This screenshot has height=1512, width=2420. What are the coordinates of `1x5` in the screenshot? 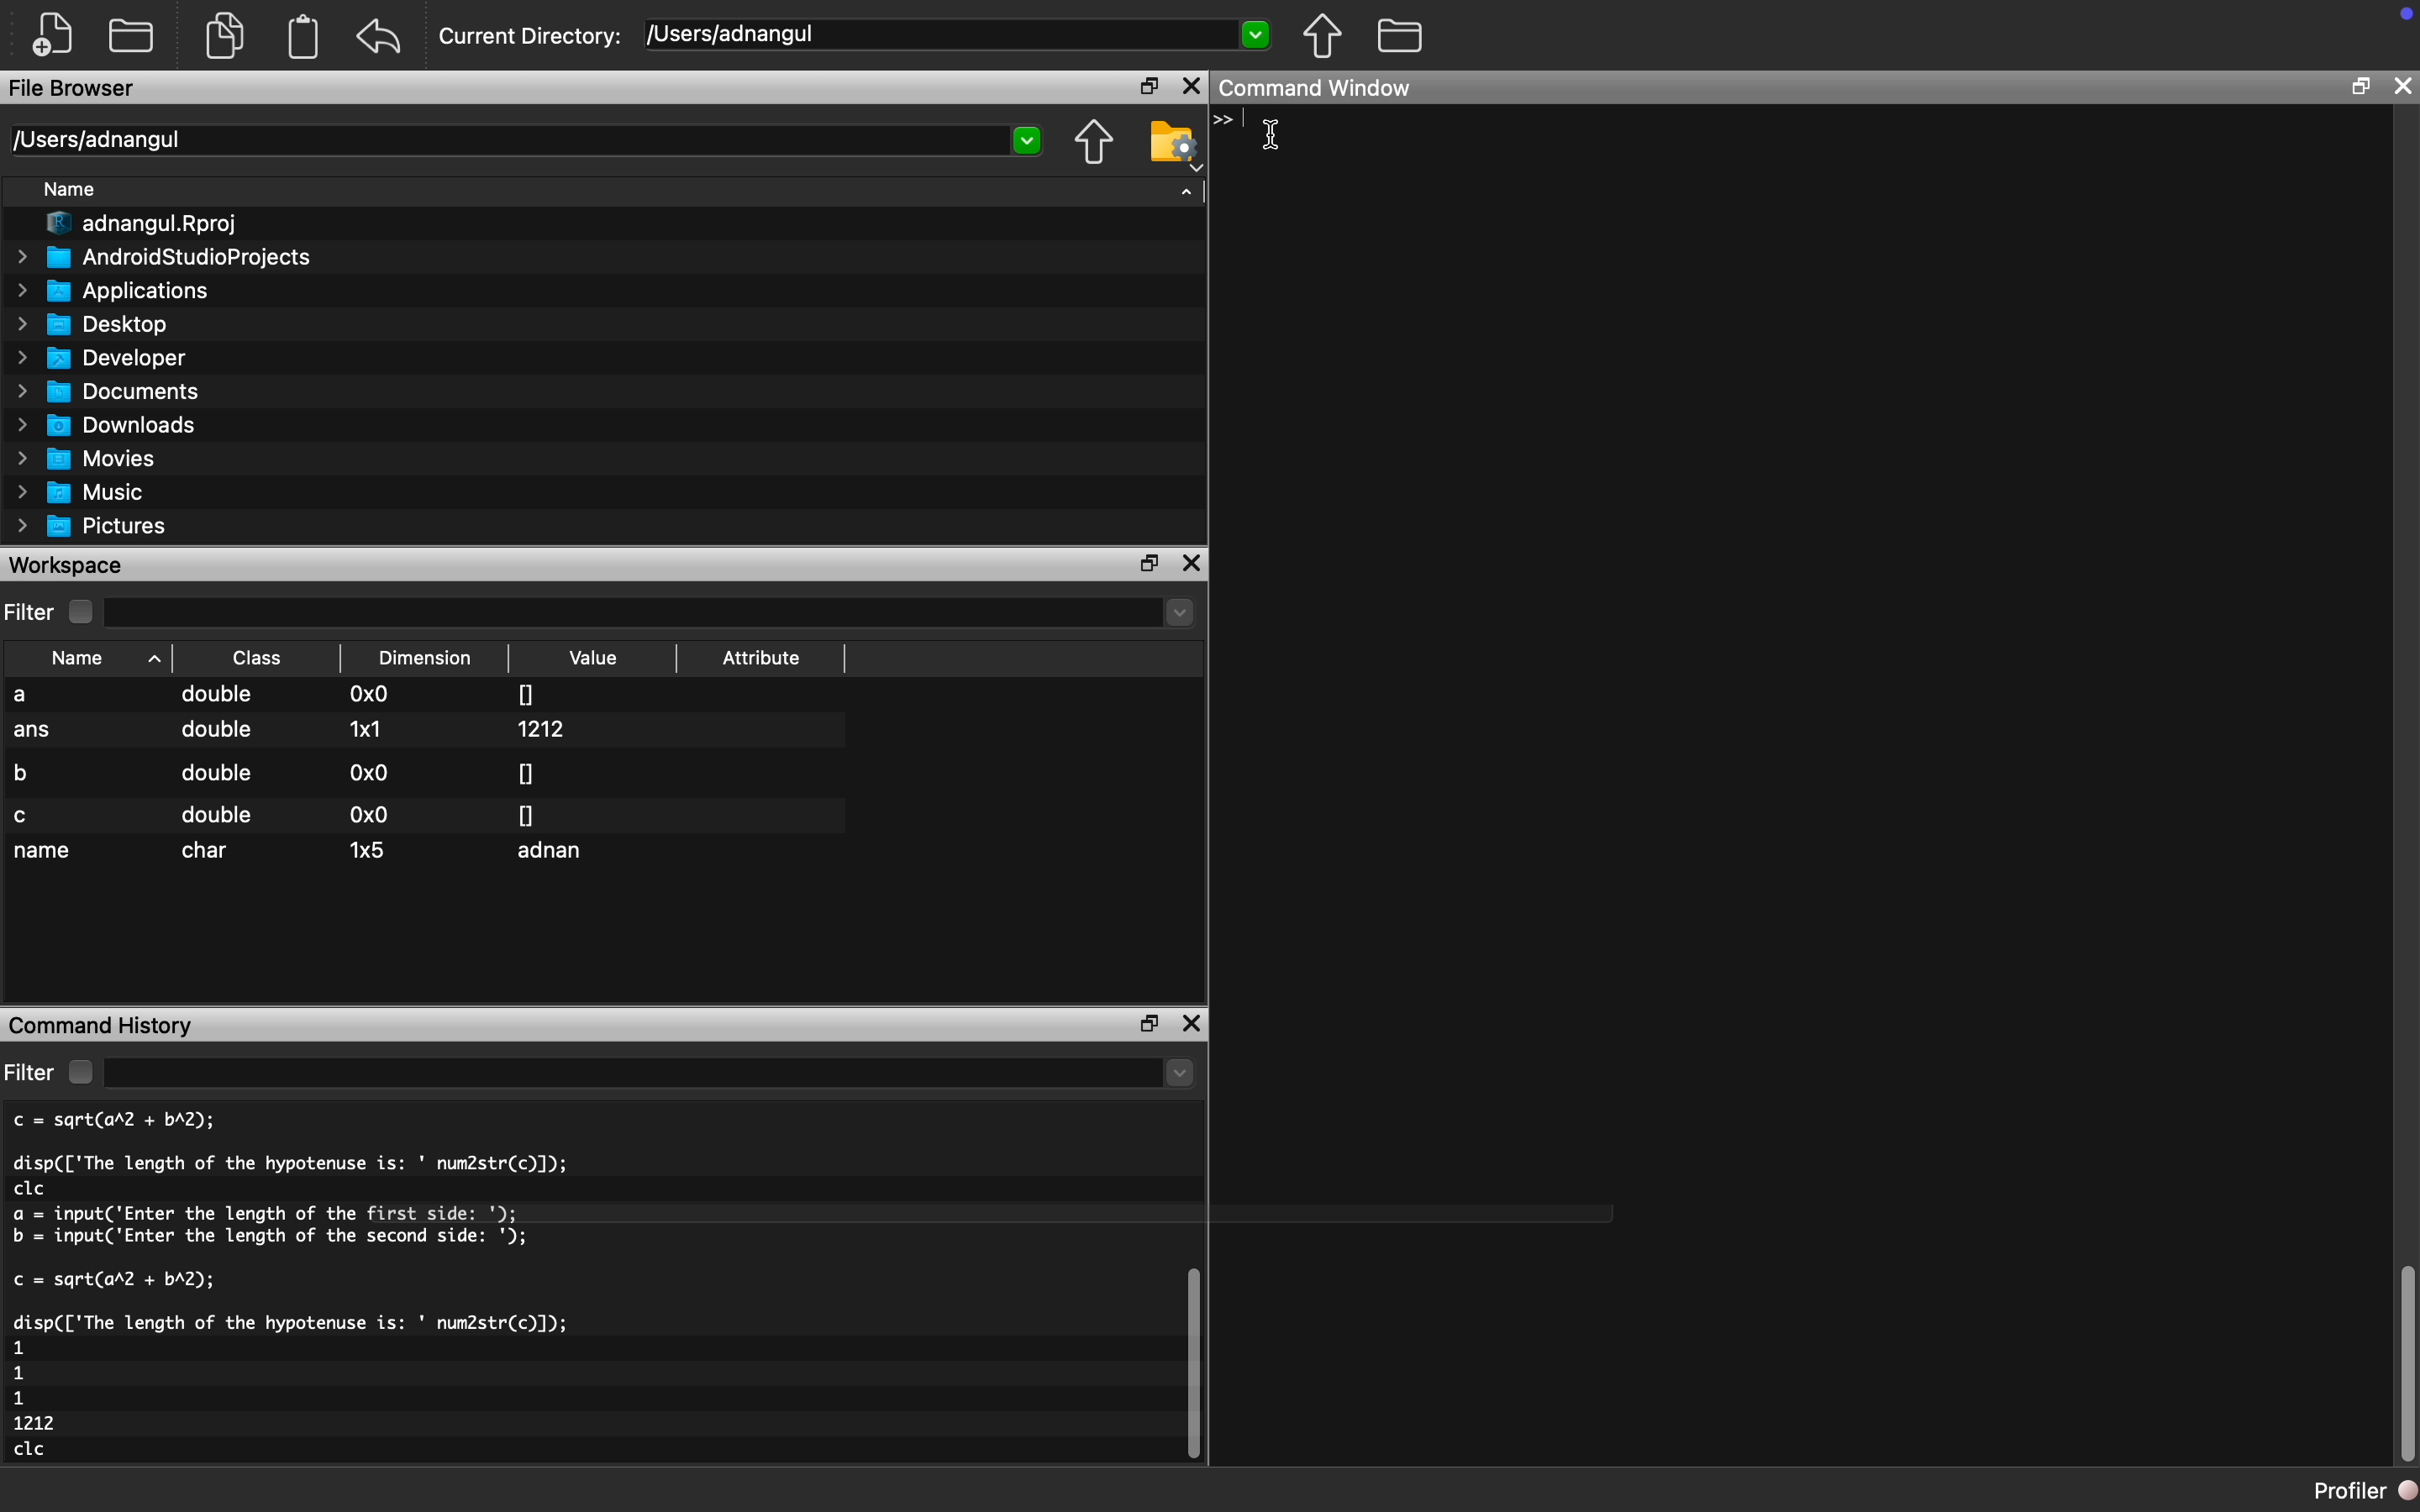 It's located at (369, 848).